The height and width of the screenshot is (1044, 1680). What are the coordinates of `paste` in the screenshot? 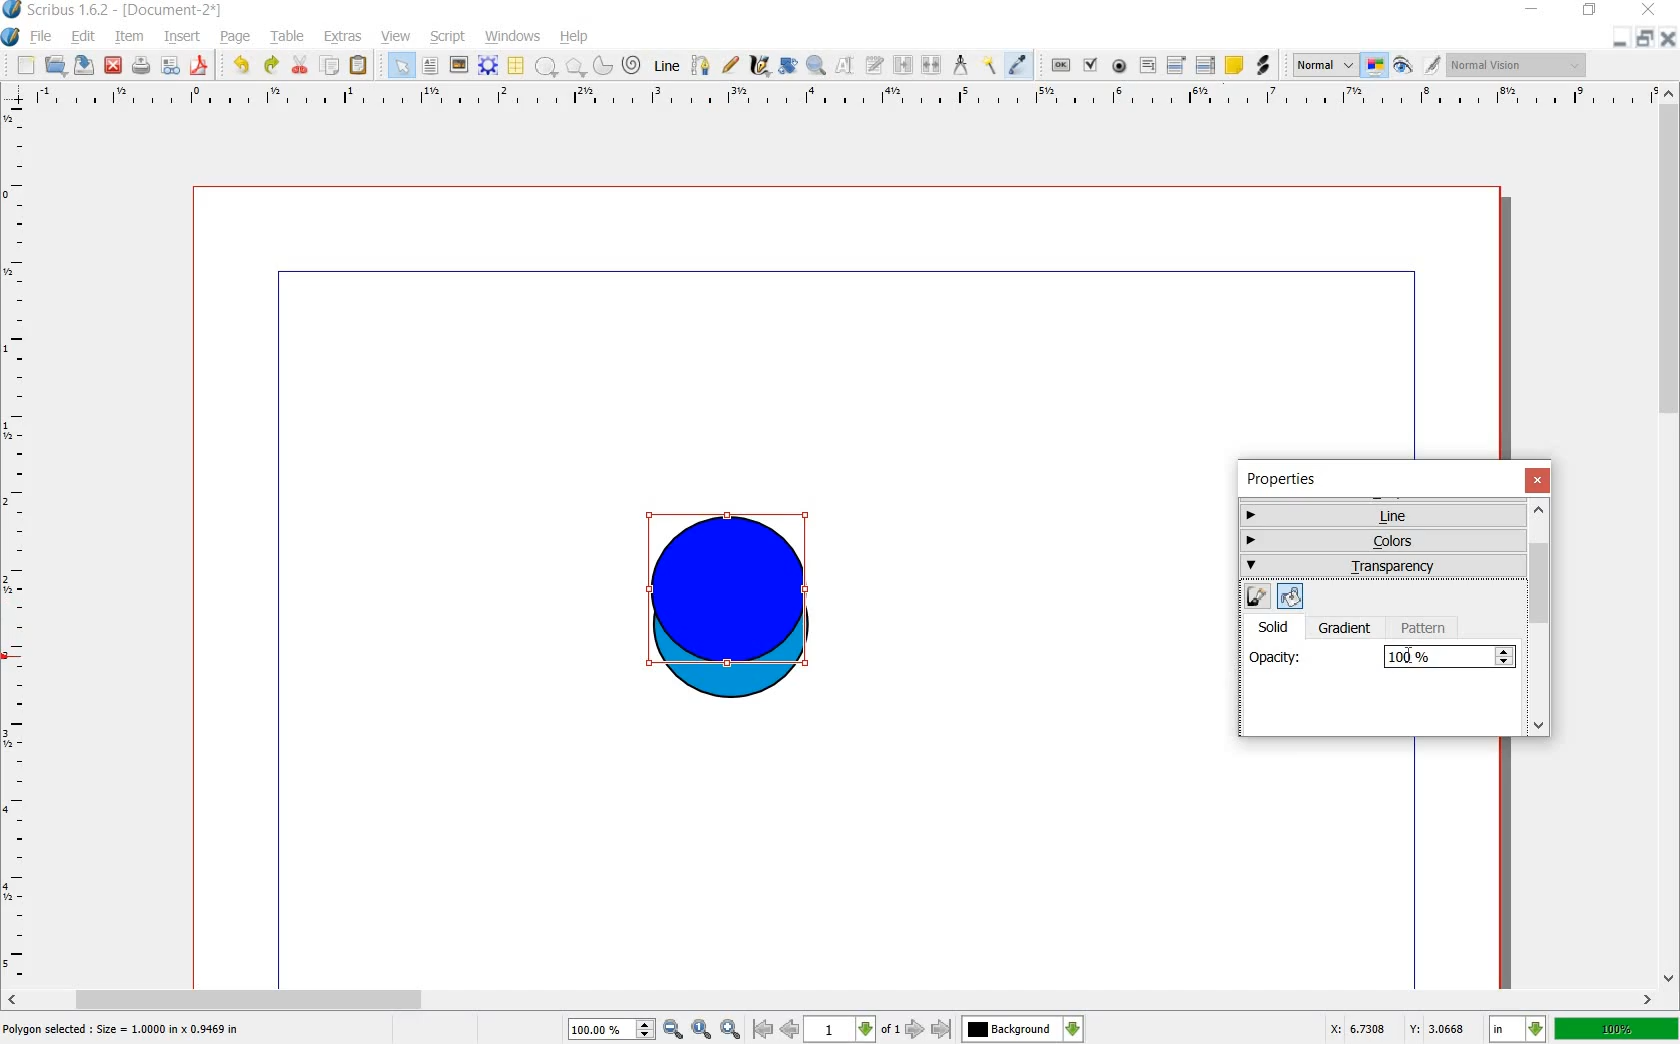 It's located at (358, 65).